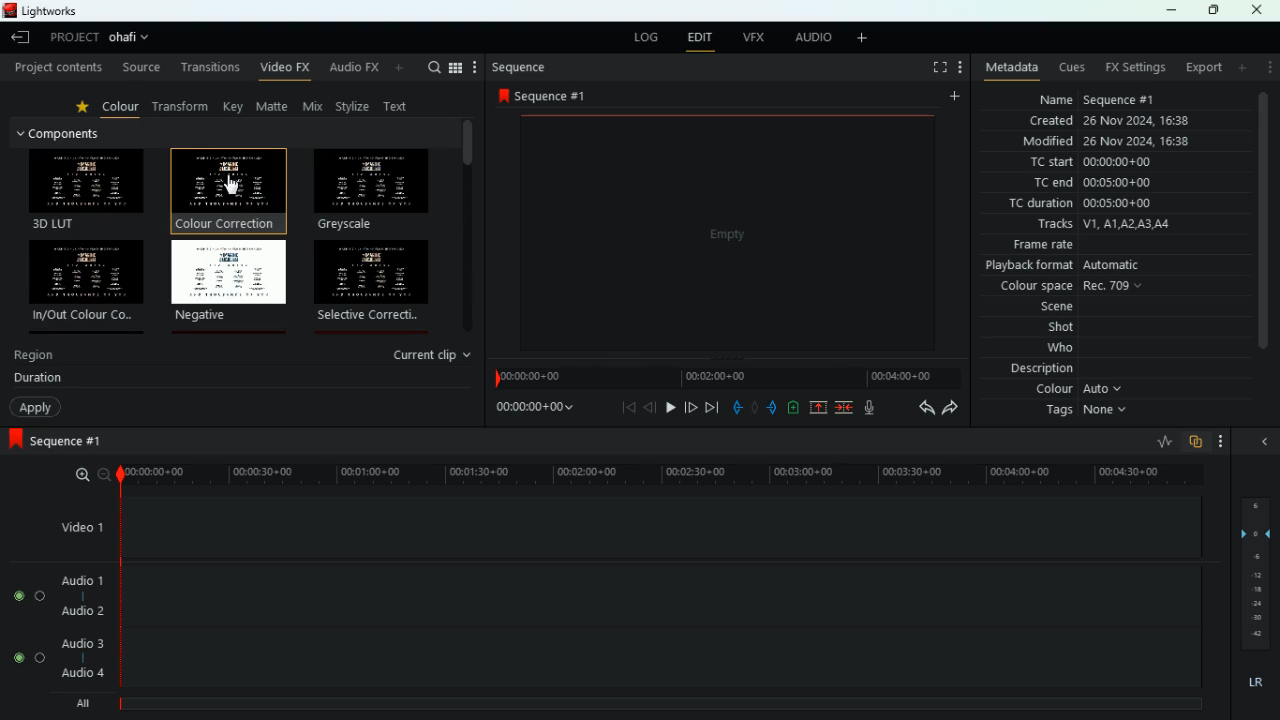  Describe the element at coordinates (370, 190) in the screenshot. I see `greyscale` at that location.